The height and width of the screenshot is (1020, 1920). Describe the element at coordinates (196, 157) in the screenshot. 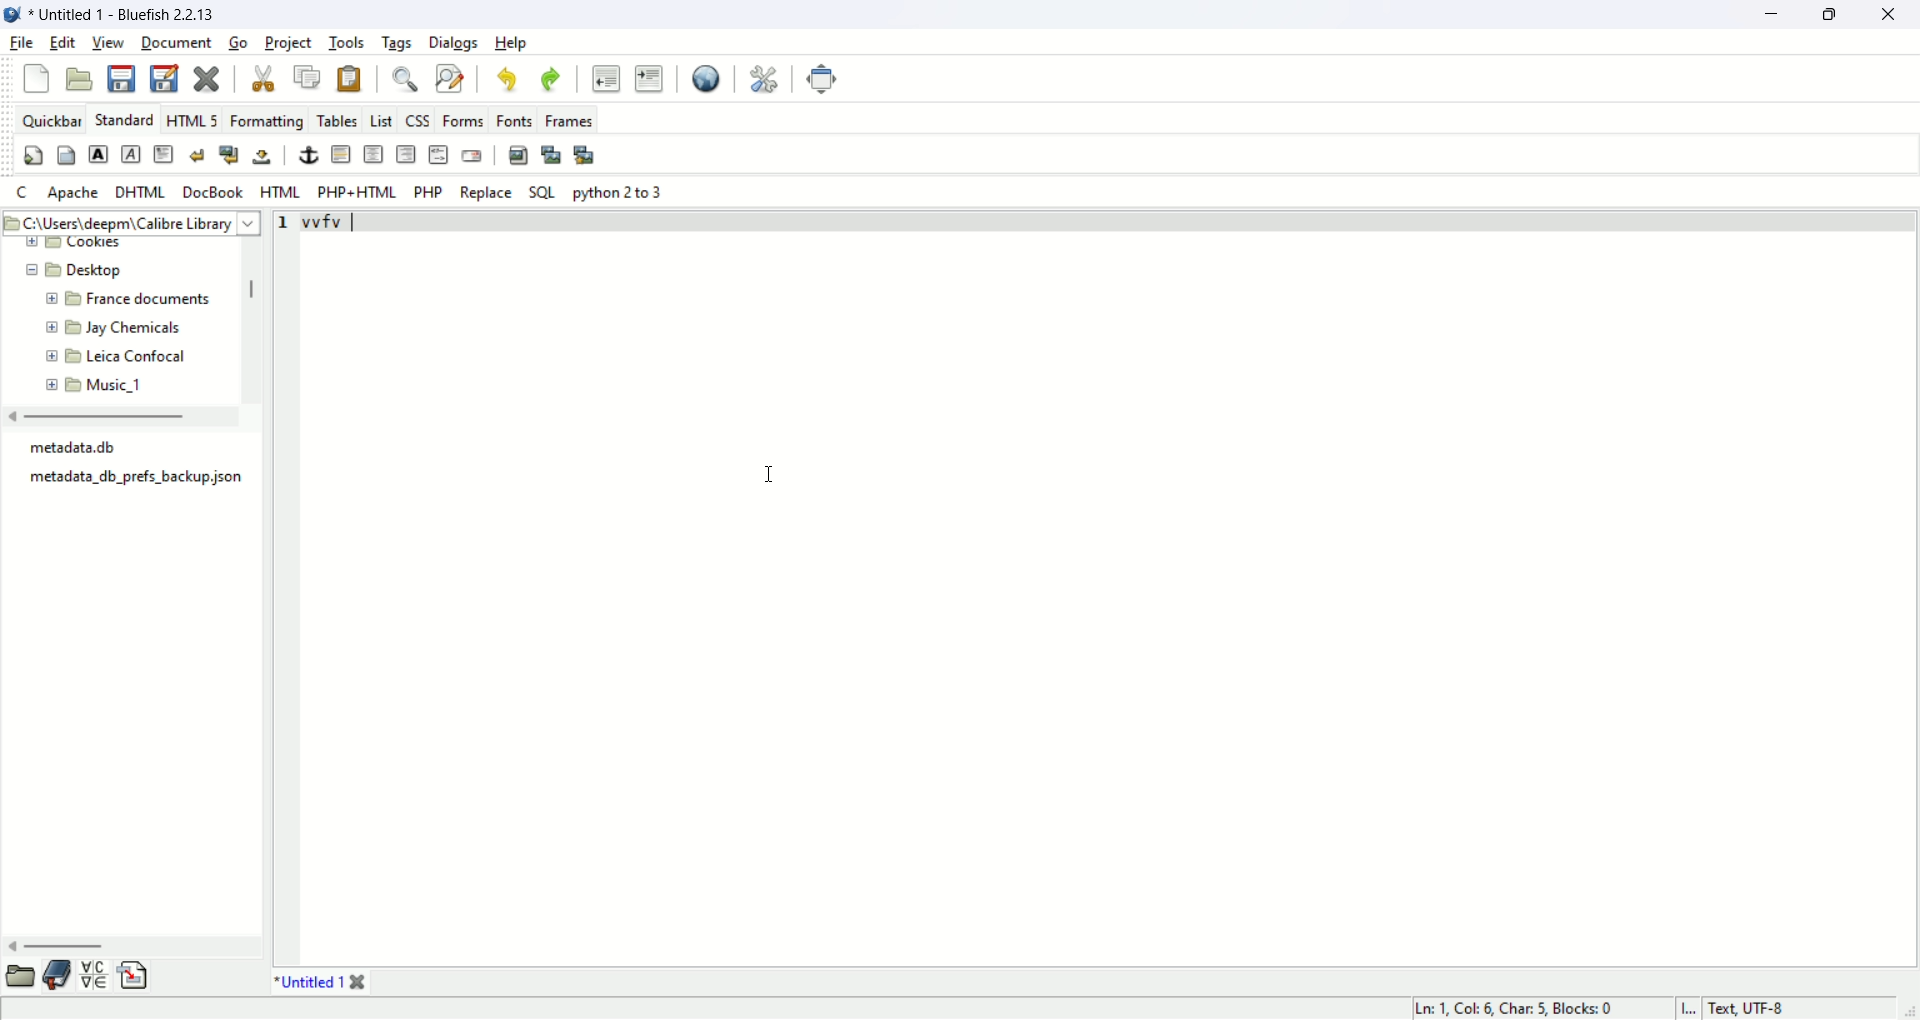

I see `break` at that location.